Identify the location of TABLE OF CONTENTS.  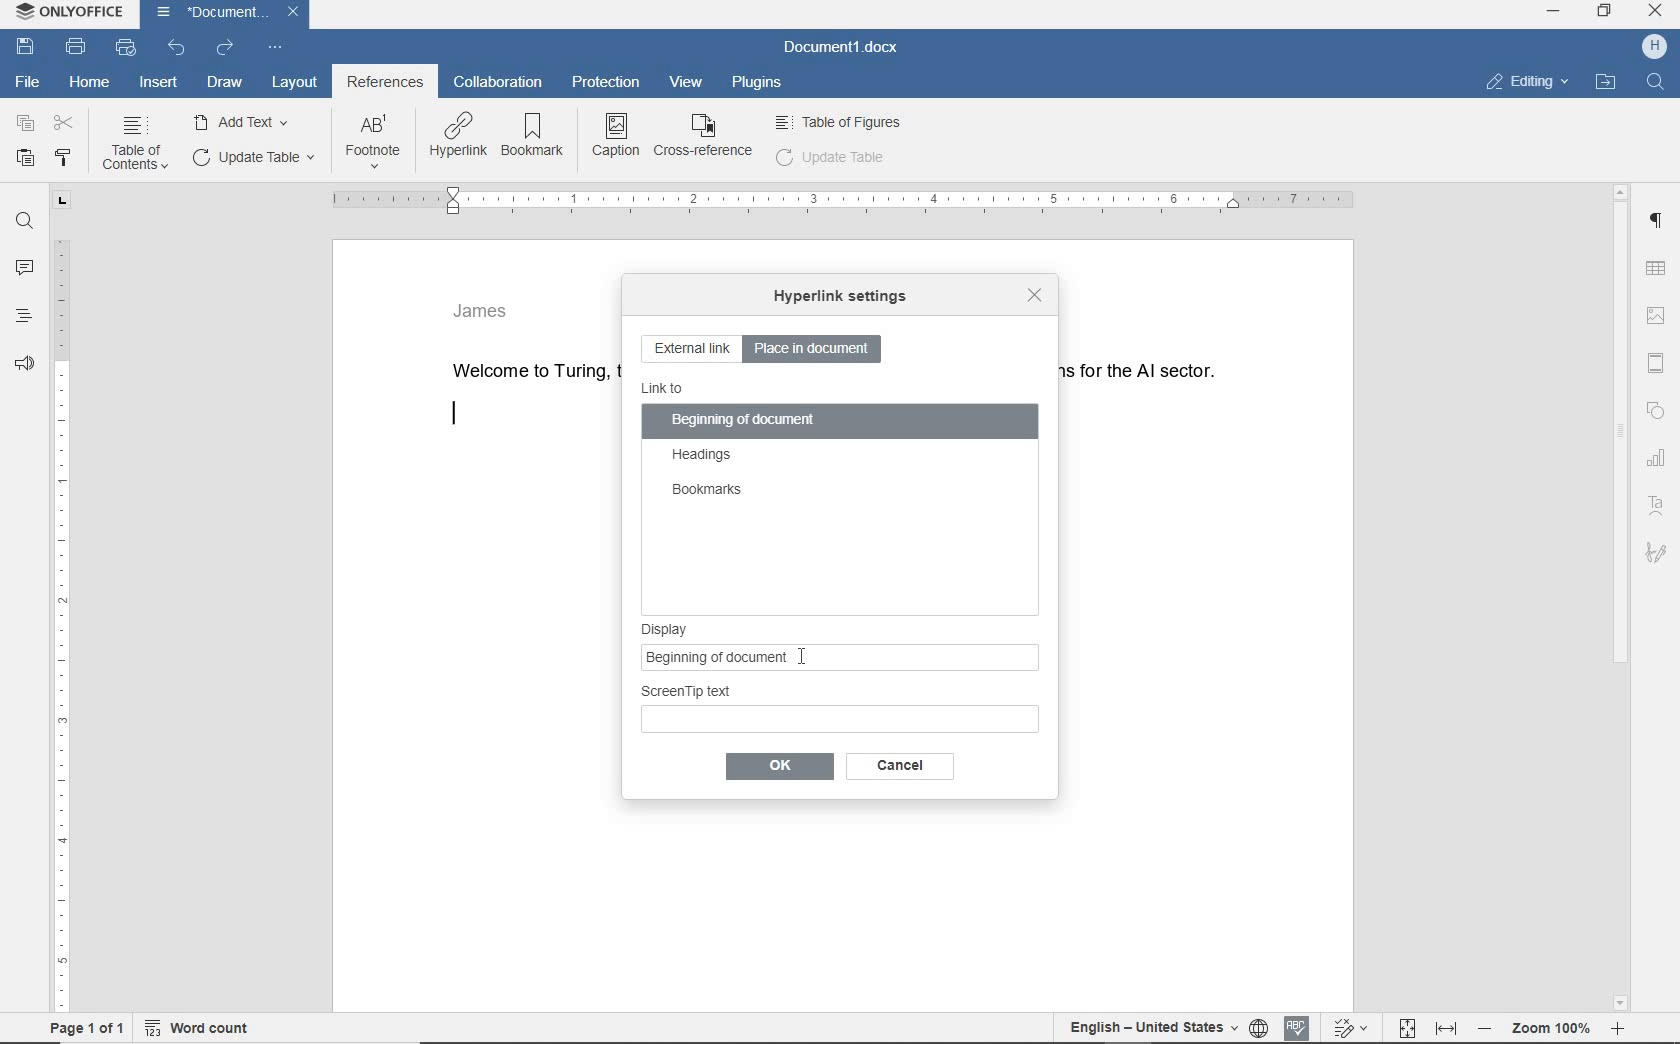
(140, 144).